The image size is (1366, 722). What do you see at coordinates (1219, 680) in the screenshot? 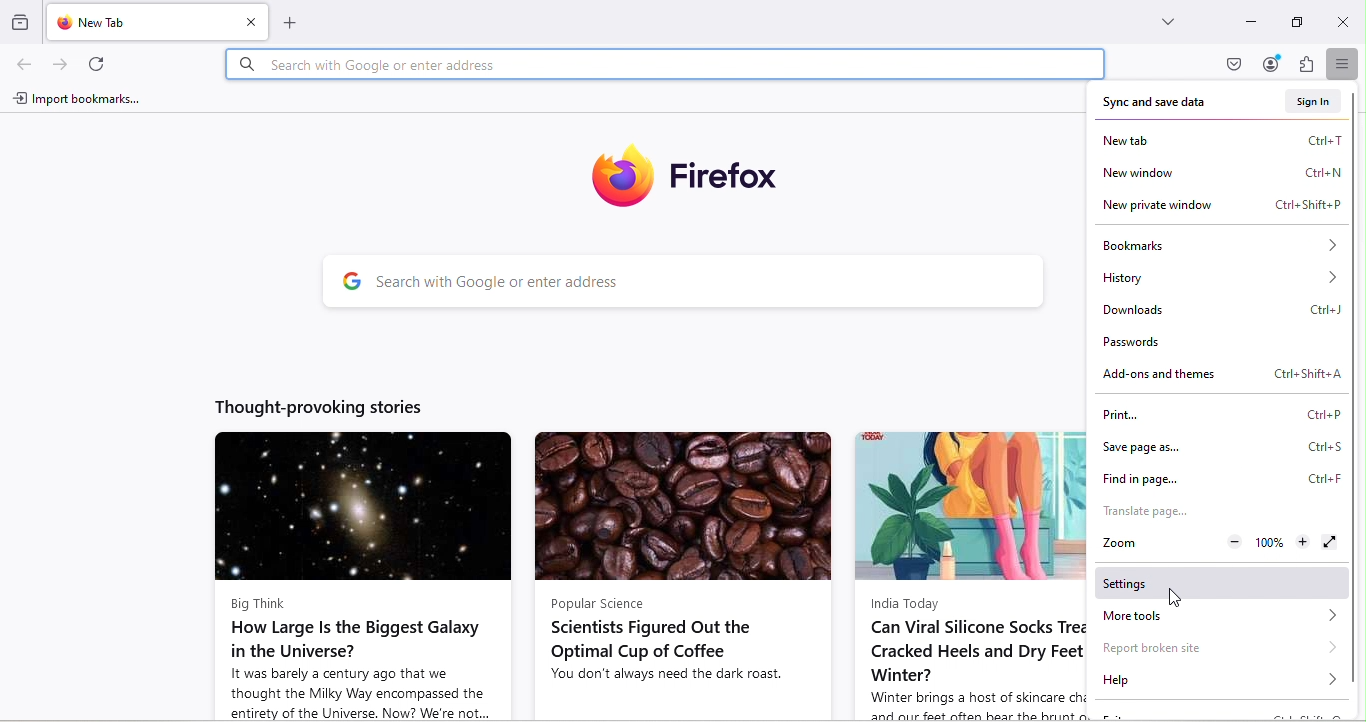
I see `Help` at bounding box center [1219, 680].